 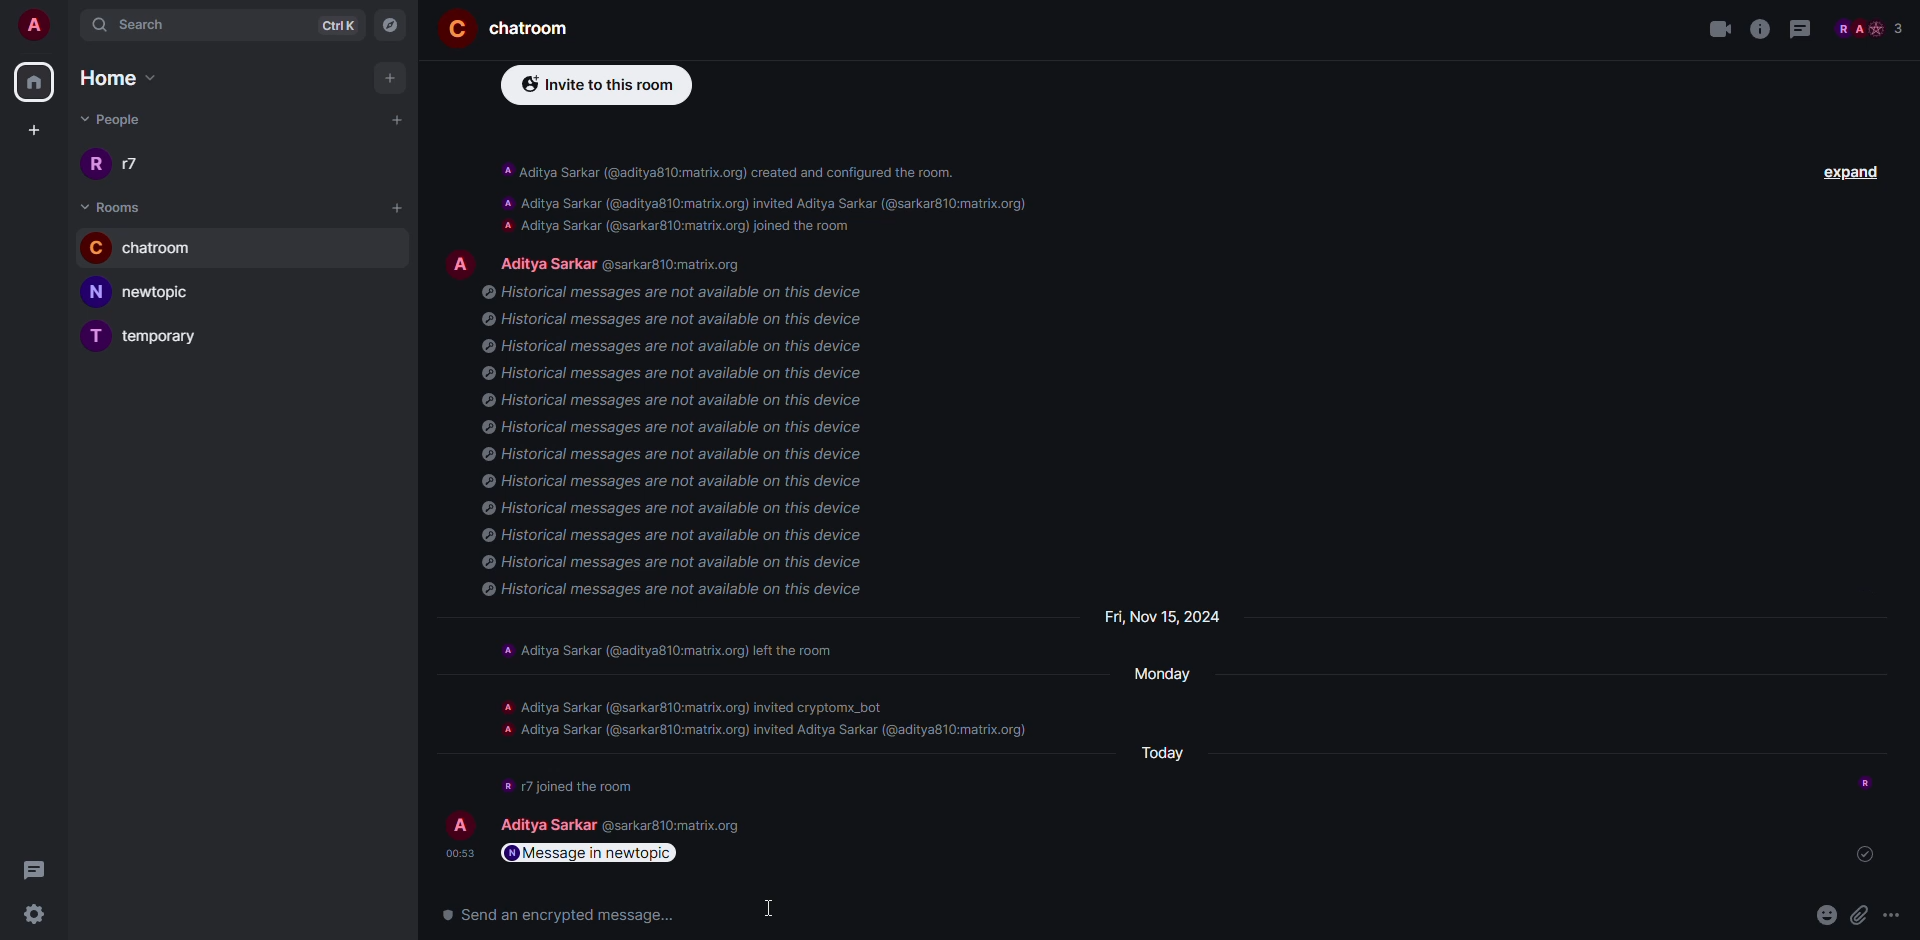 I want to click on home, so click(x=36, y=81).